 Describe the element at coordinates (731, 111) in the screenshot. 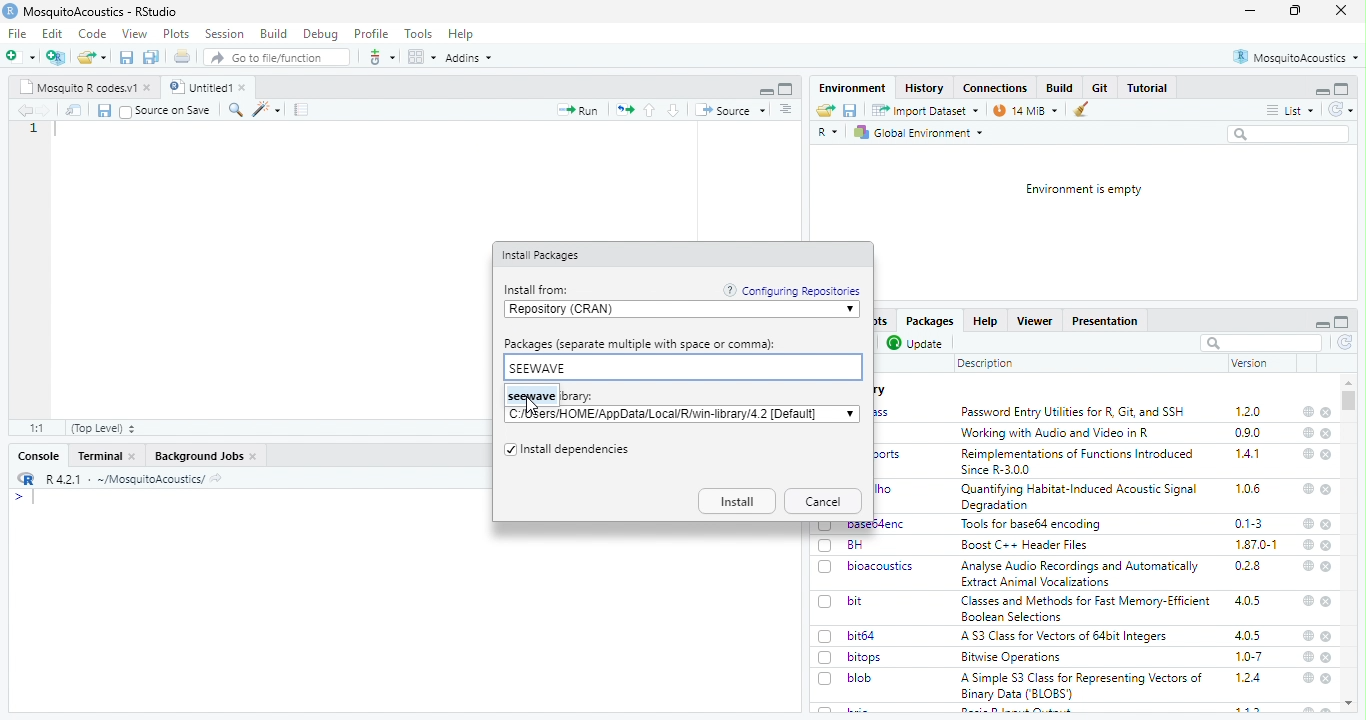

I see `Source` at that location.